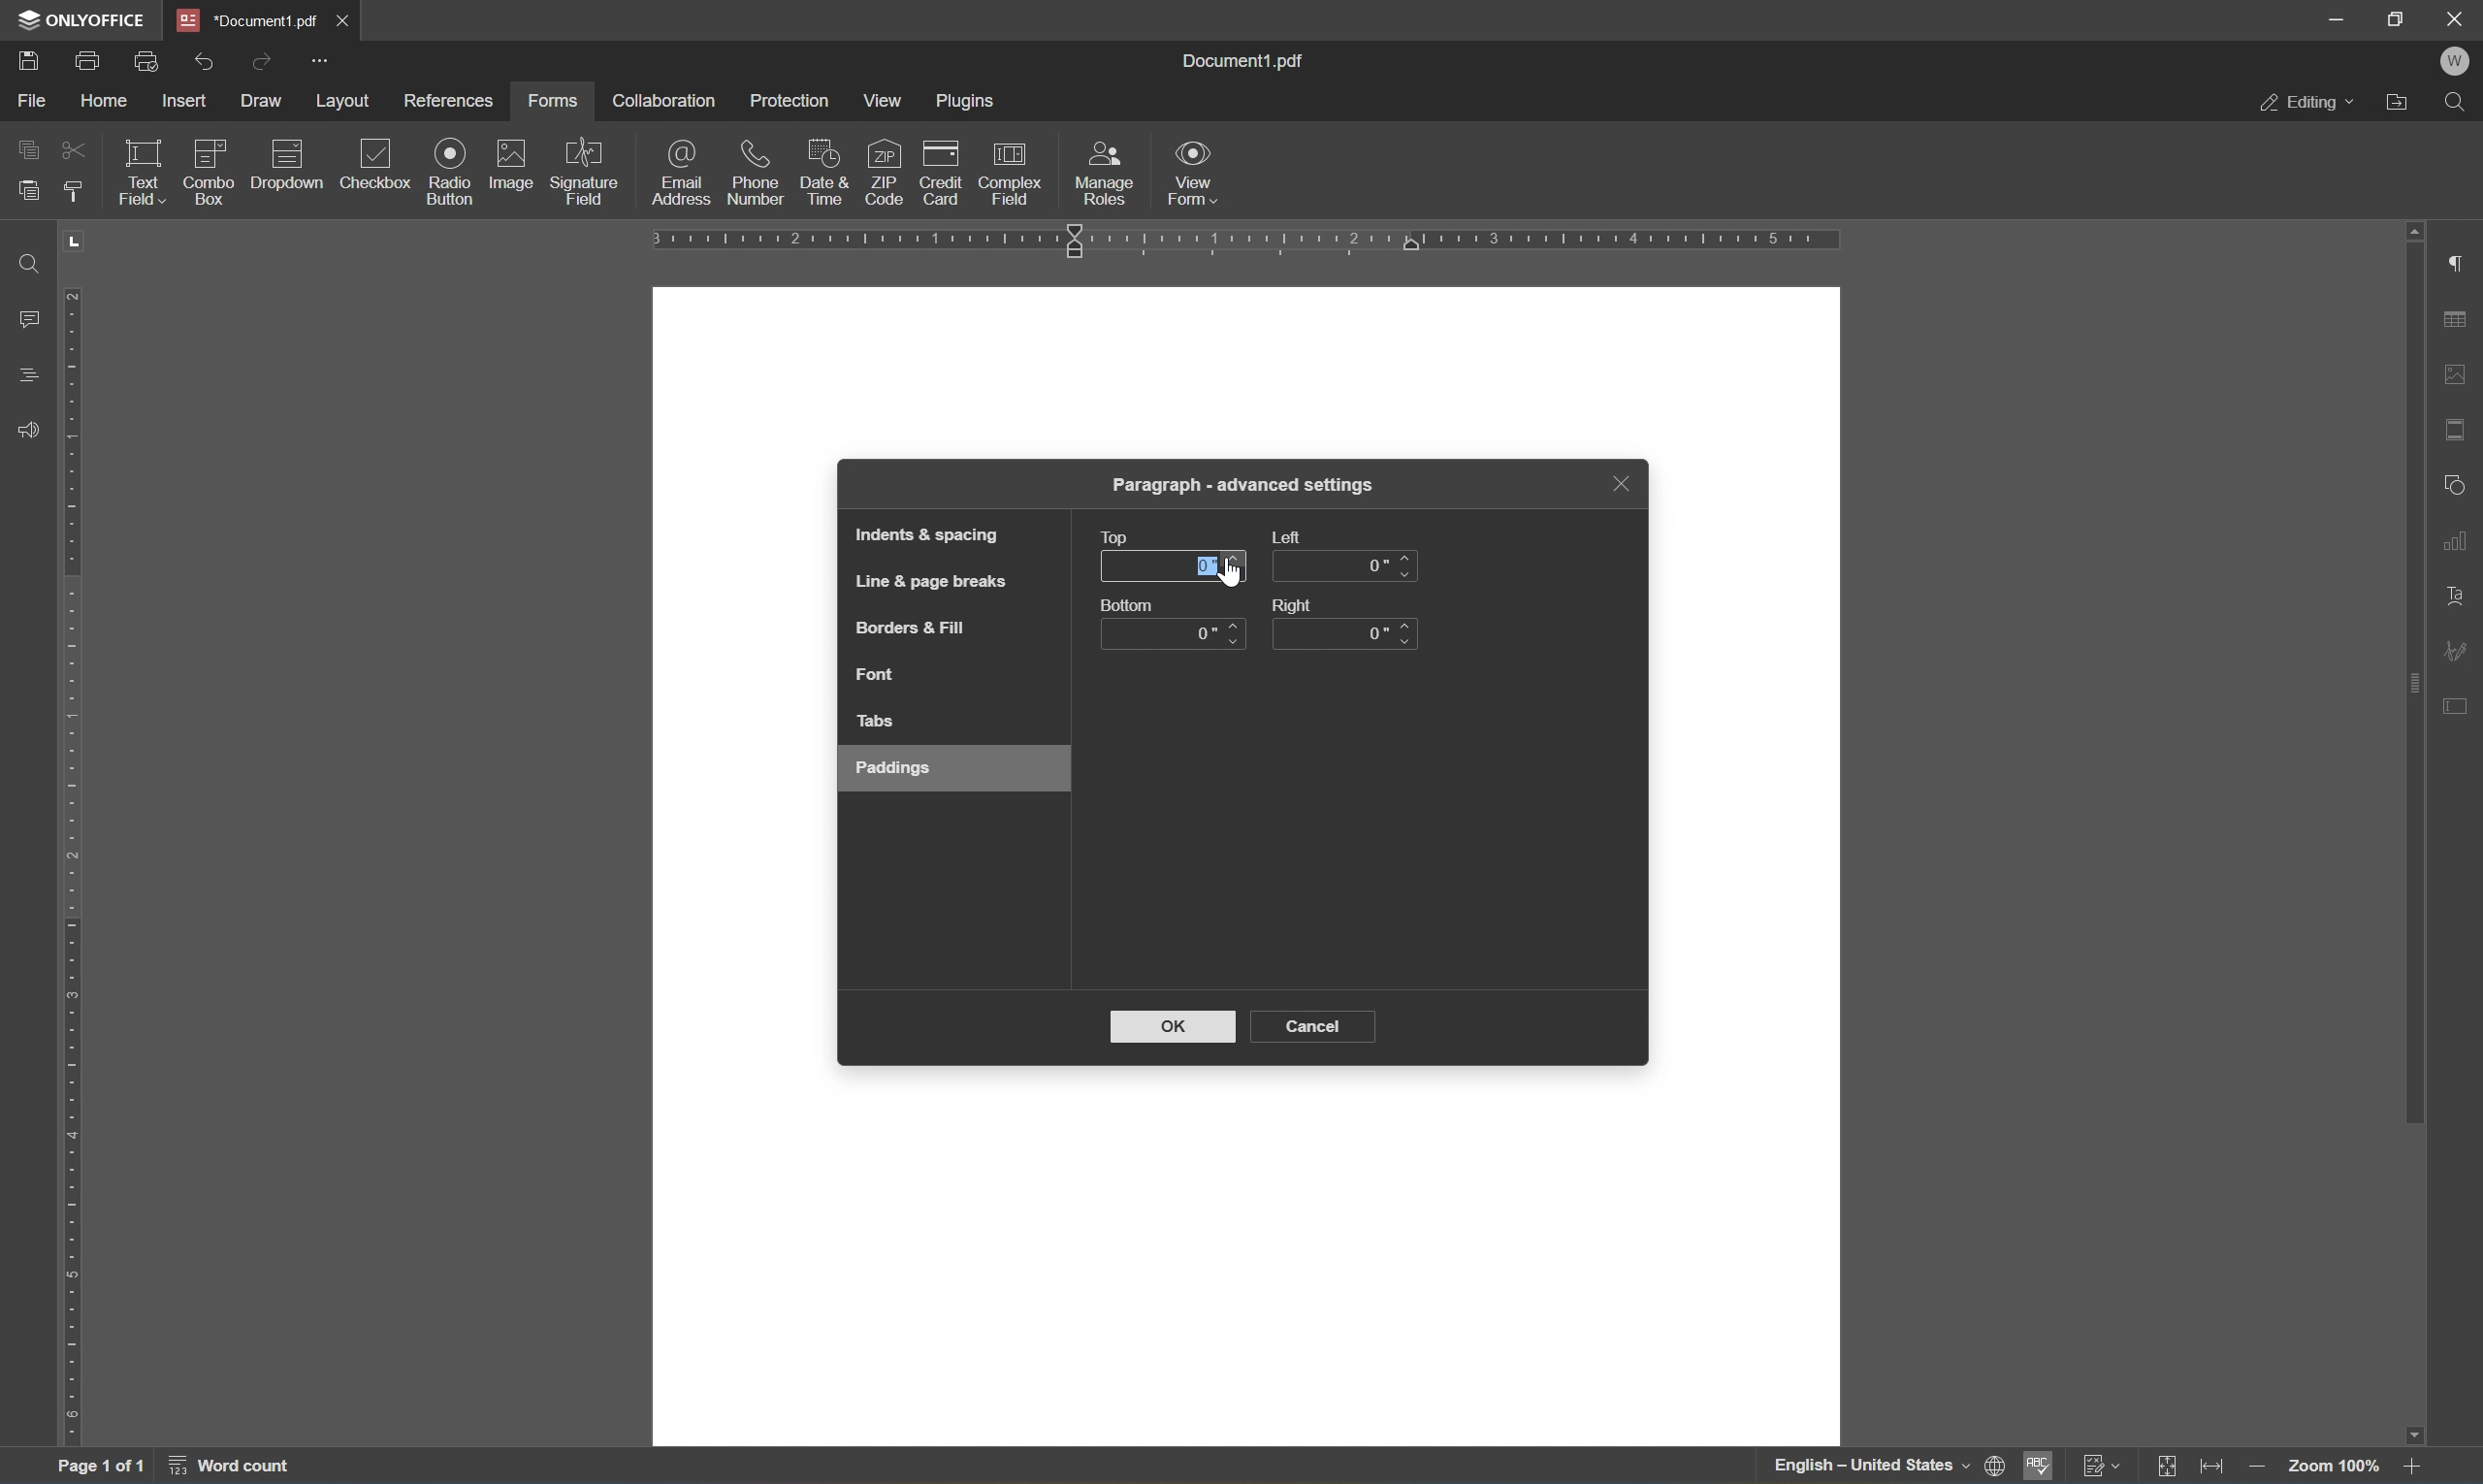 This screenshot has height=1484, width=2483. Describe the element at coordinates (290, 165) in the screenshot. I see `dropdown` at that location.